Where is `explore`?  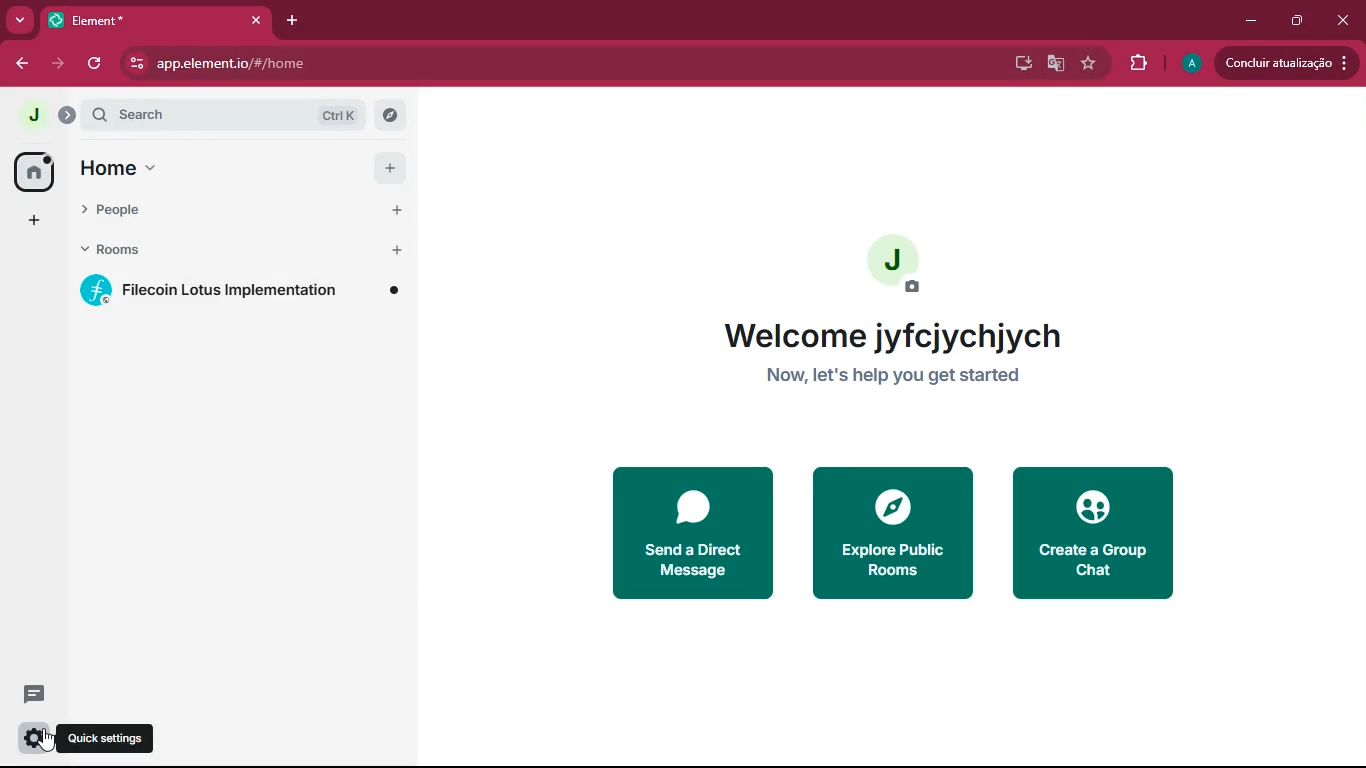
explore is located at coordinates (893, 534).